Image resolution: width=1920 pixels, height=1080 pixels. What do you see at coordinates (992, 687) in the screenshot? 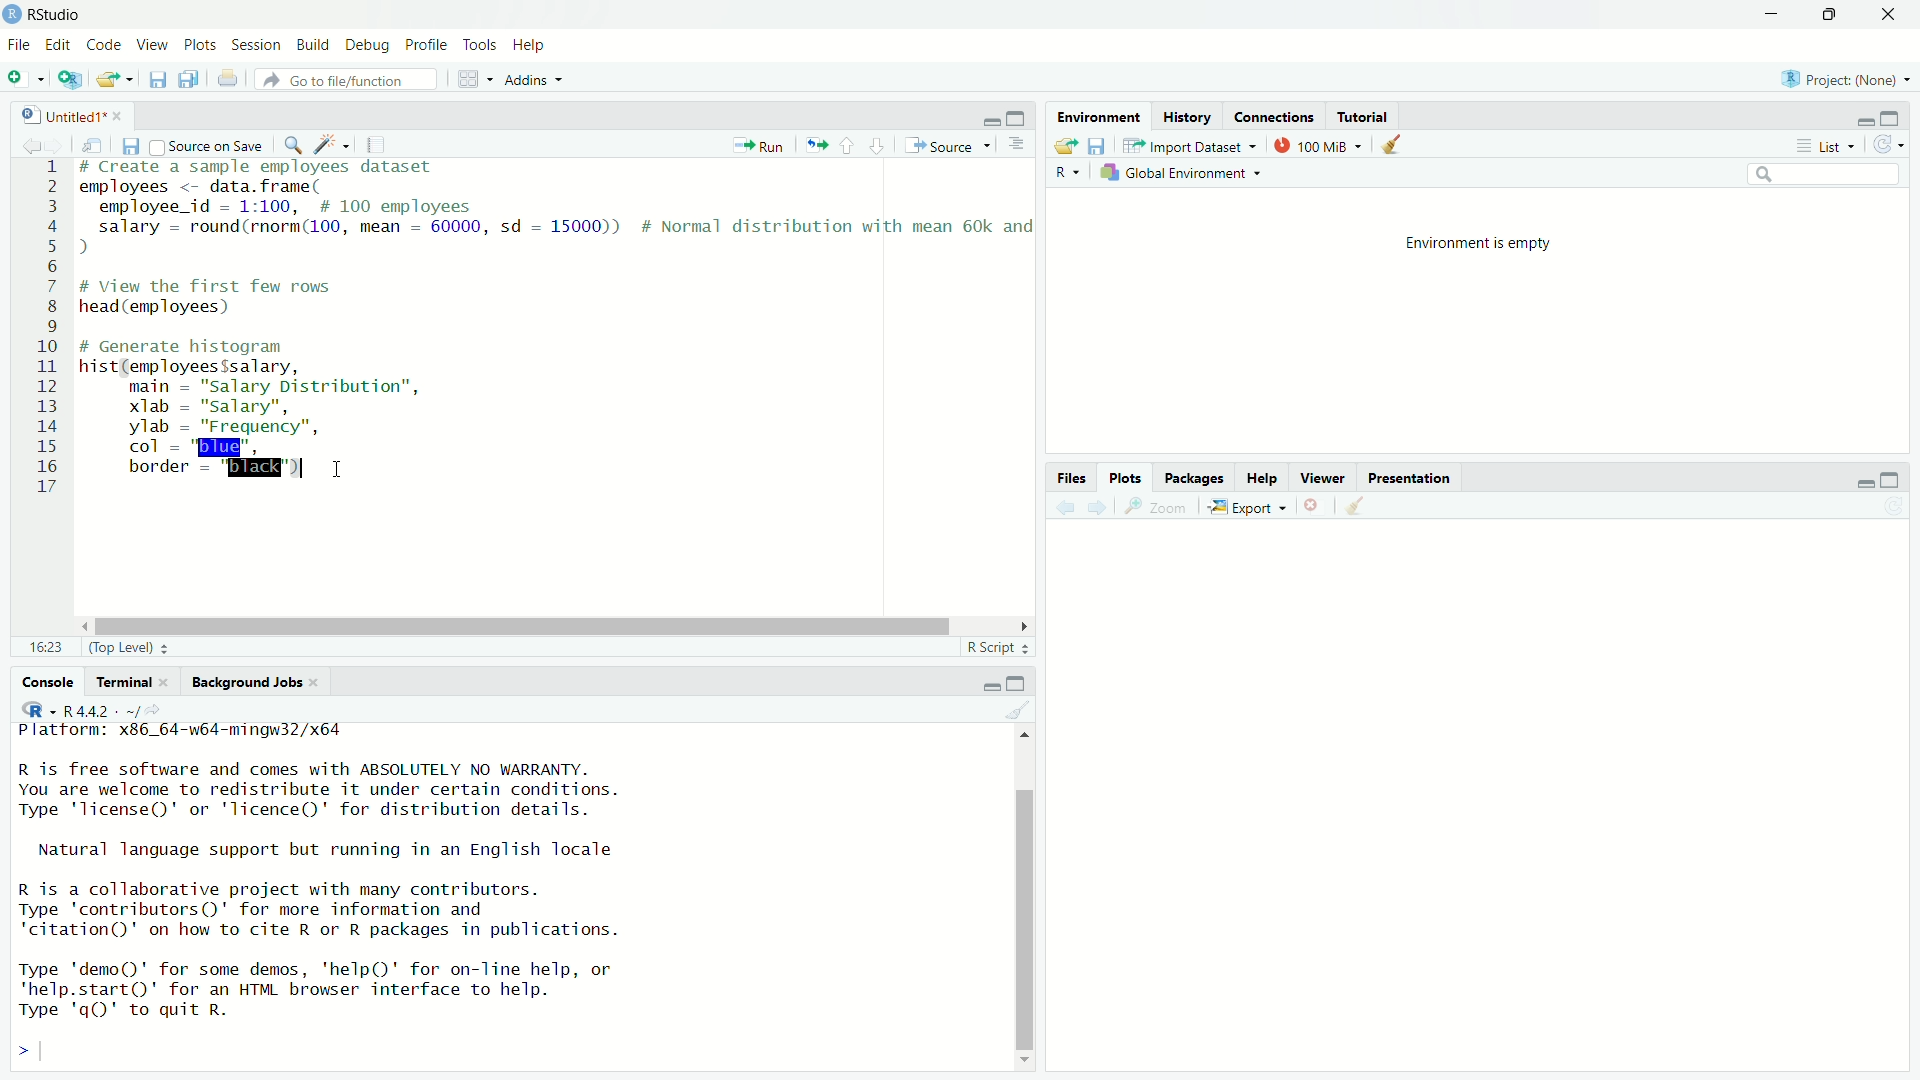
I see `minimise` at bounding box center [992, 687].